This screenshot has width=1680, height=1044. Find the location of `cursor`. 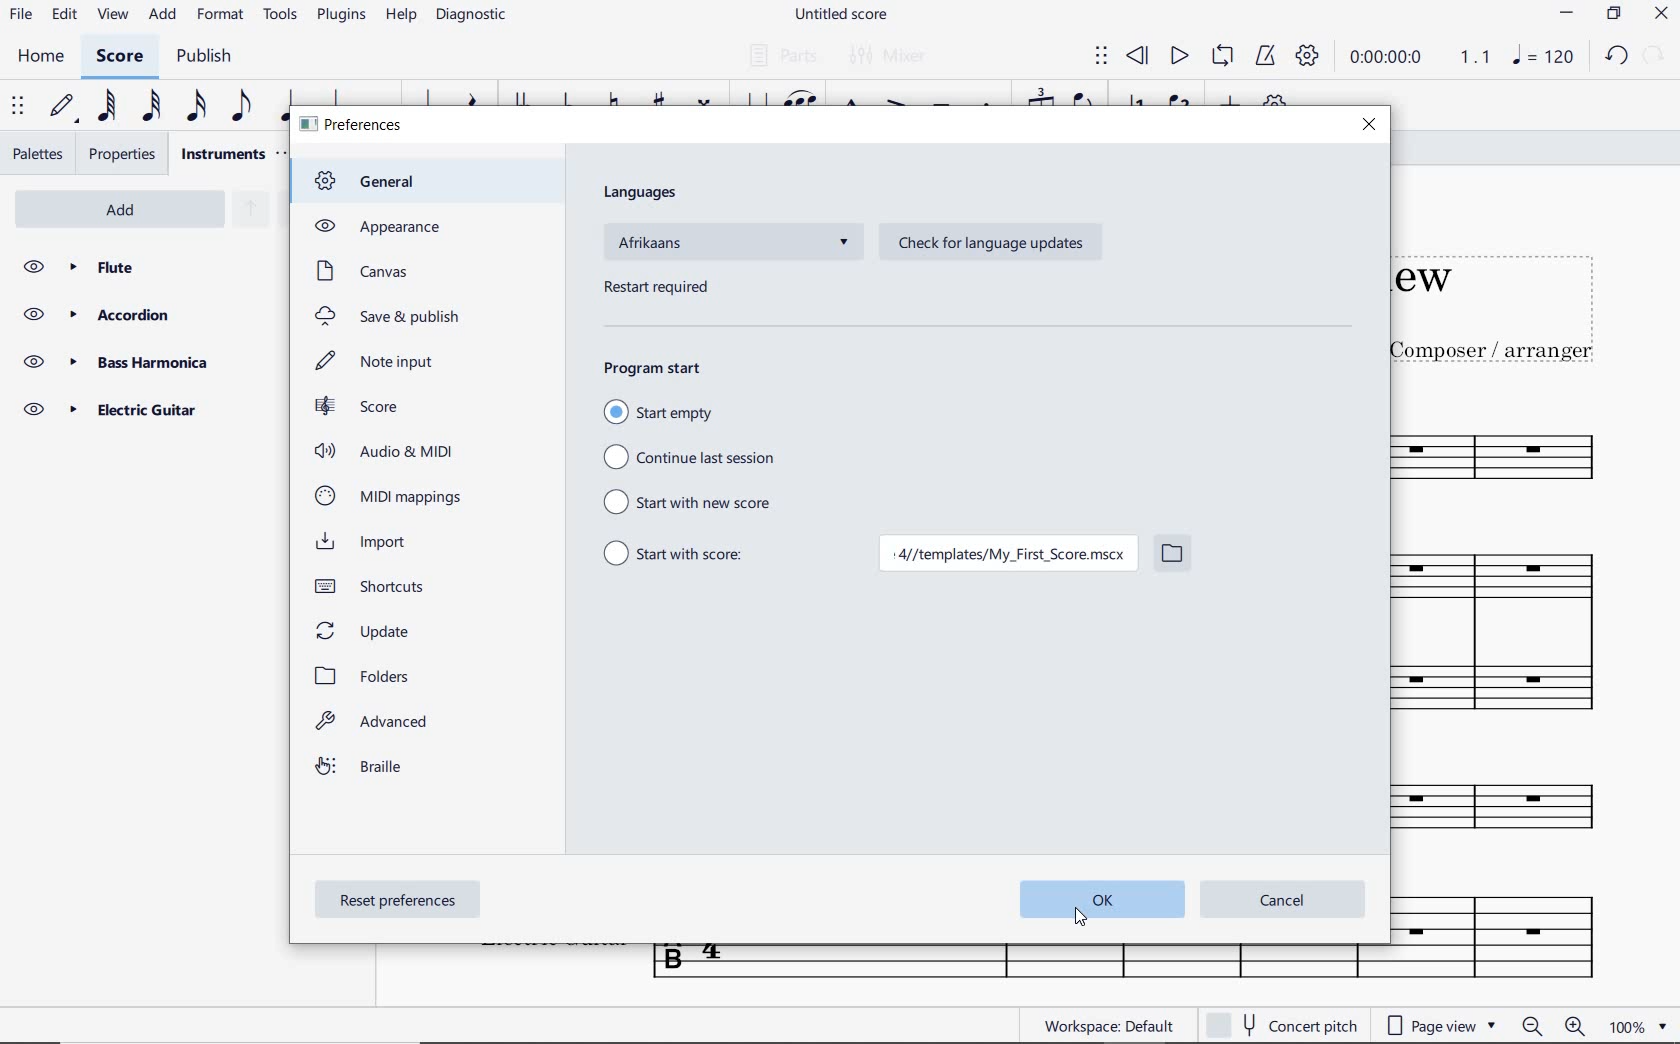

cursor is located at coordinates (1077, 917).